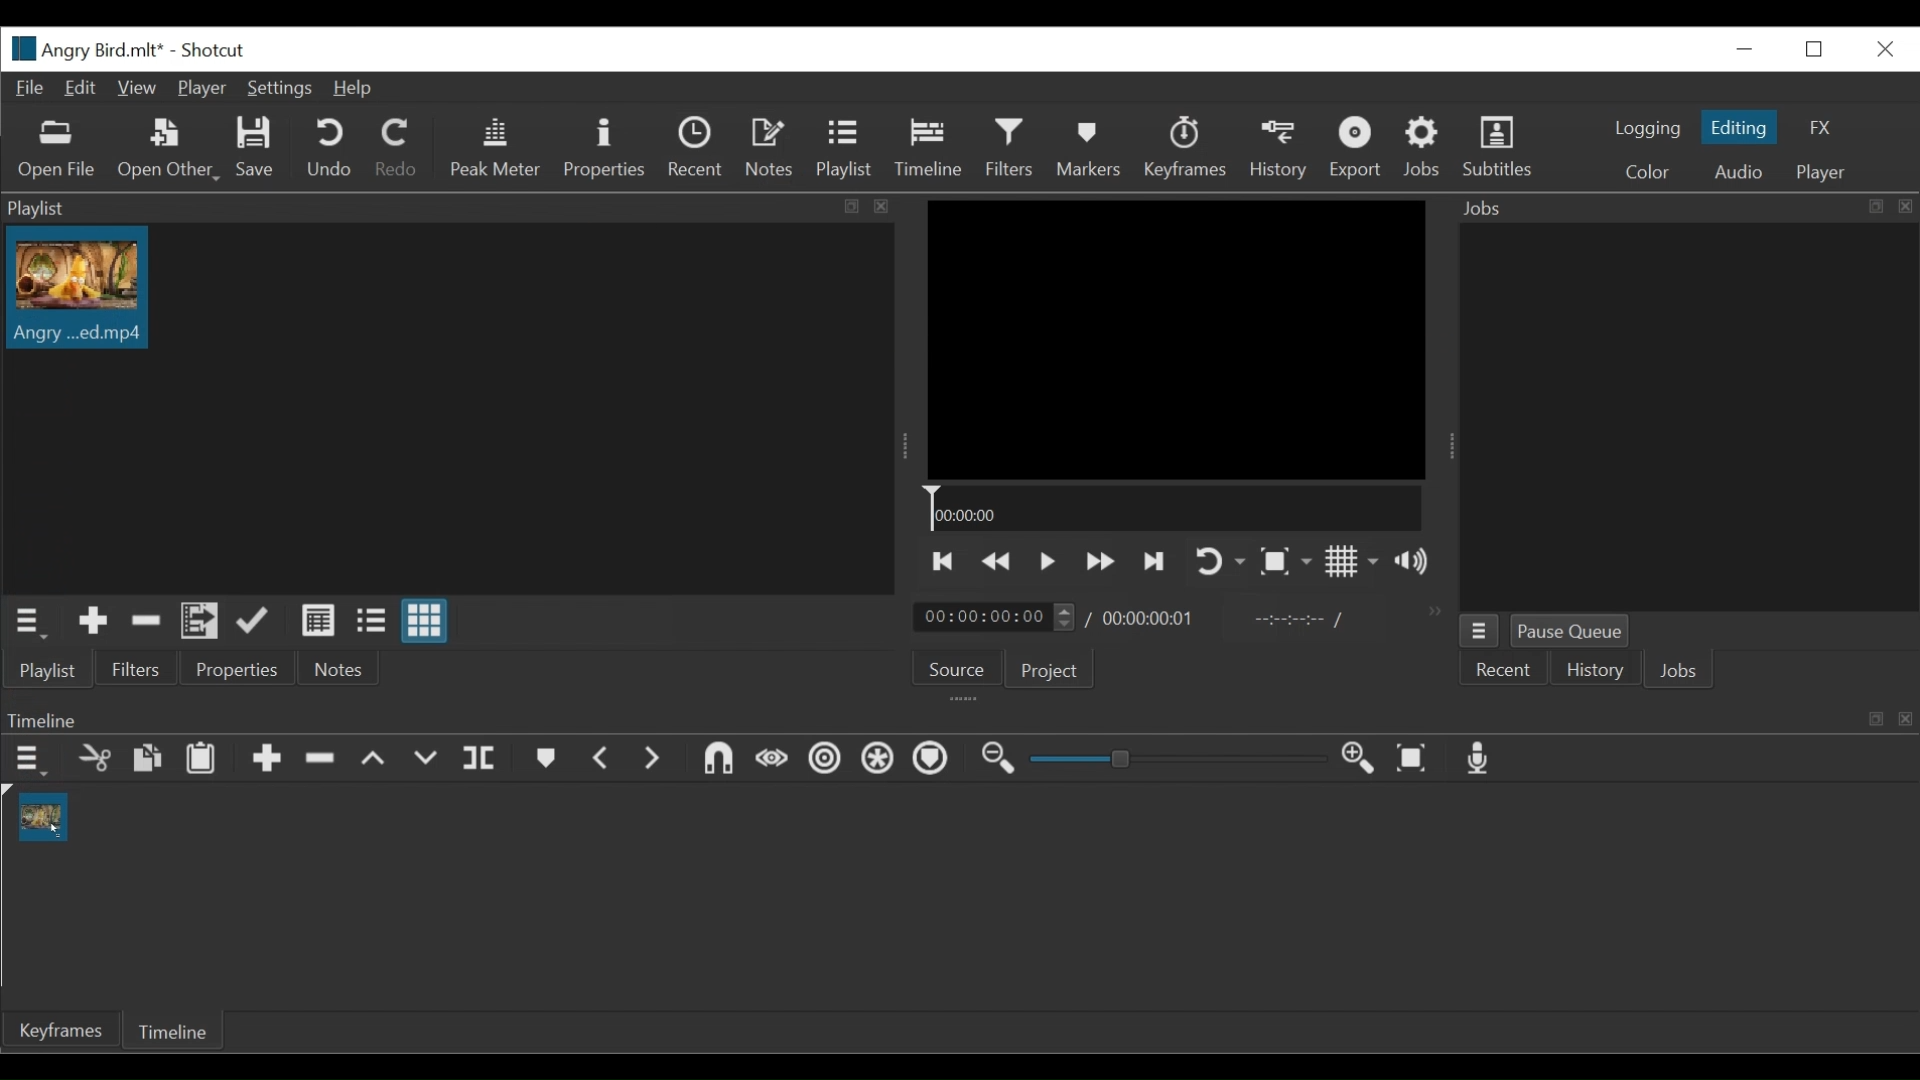 This screenshot has height=1080, width=1920. What do you see at coordinates (1571, 631) in the screenshot?
I see `Pause Queue` at bounding box center [1571, 631].